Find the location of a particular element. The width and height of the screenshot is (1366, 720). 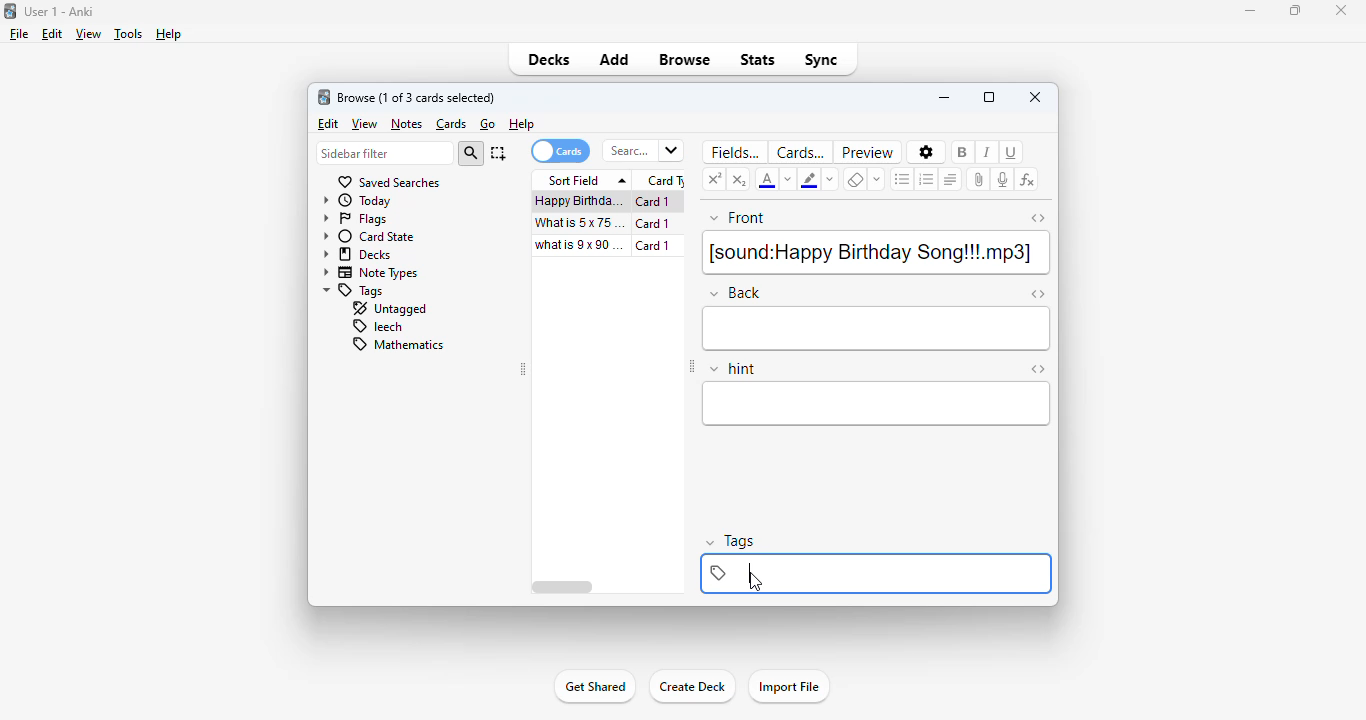

italic is located at coordinates (987, 151).